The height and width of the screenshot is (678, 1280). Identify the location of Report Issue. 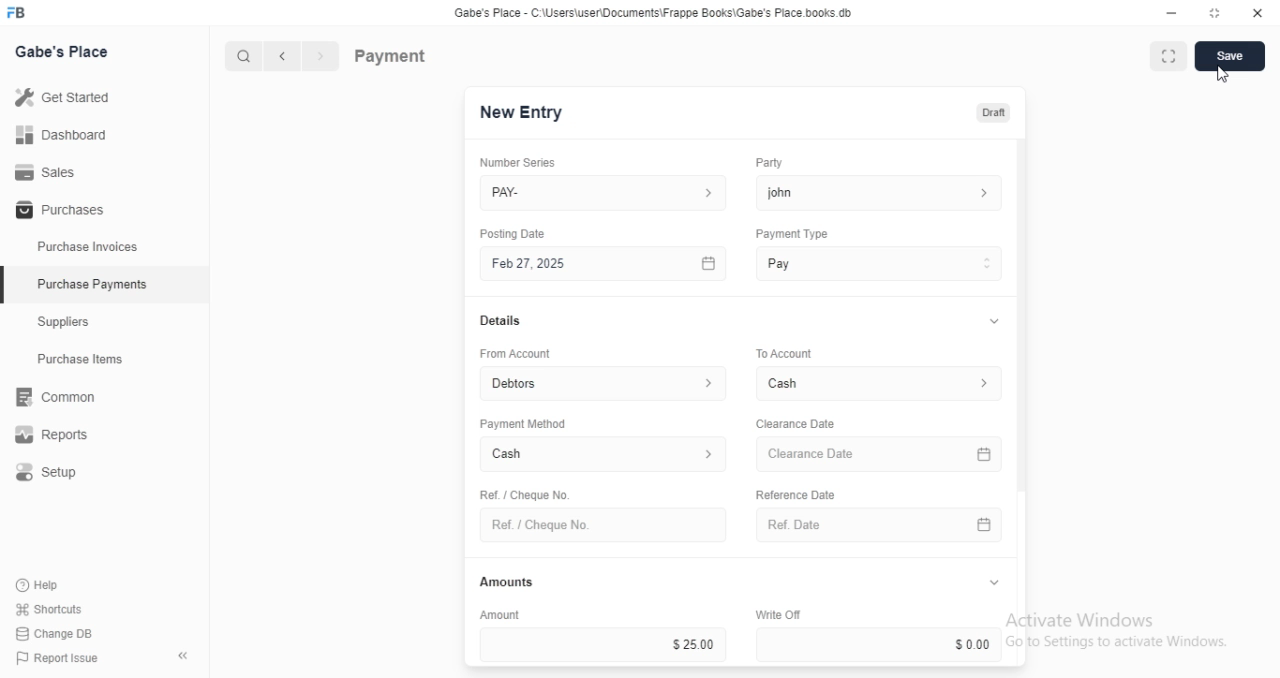
(52, 658).